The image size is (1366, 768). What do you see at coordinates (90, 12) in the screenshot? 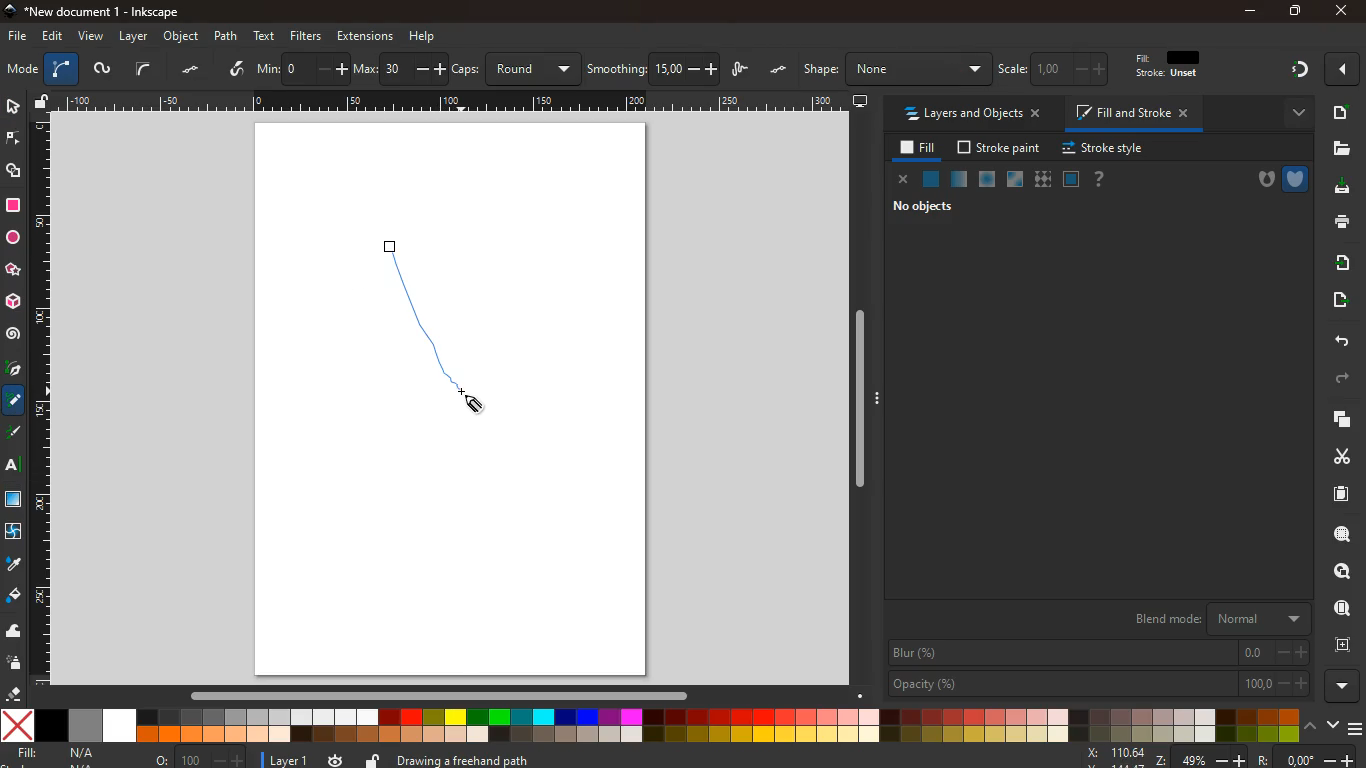
I see `*New document 1 - Inkscape` at bounding box center [90, 12].